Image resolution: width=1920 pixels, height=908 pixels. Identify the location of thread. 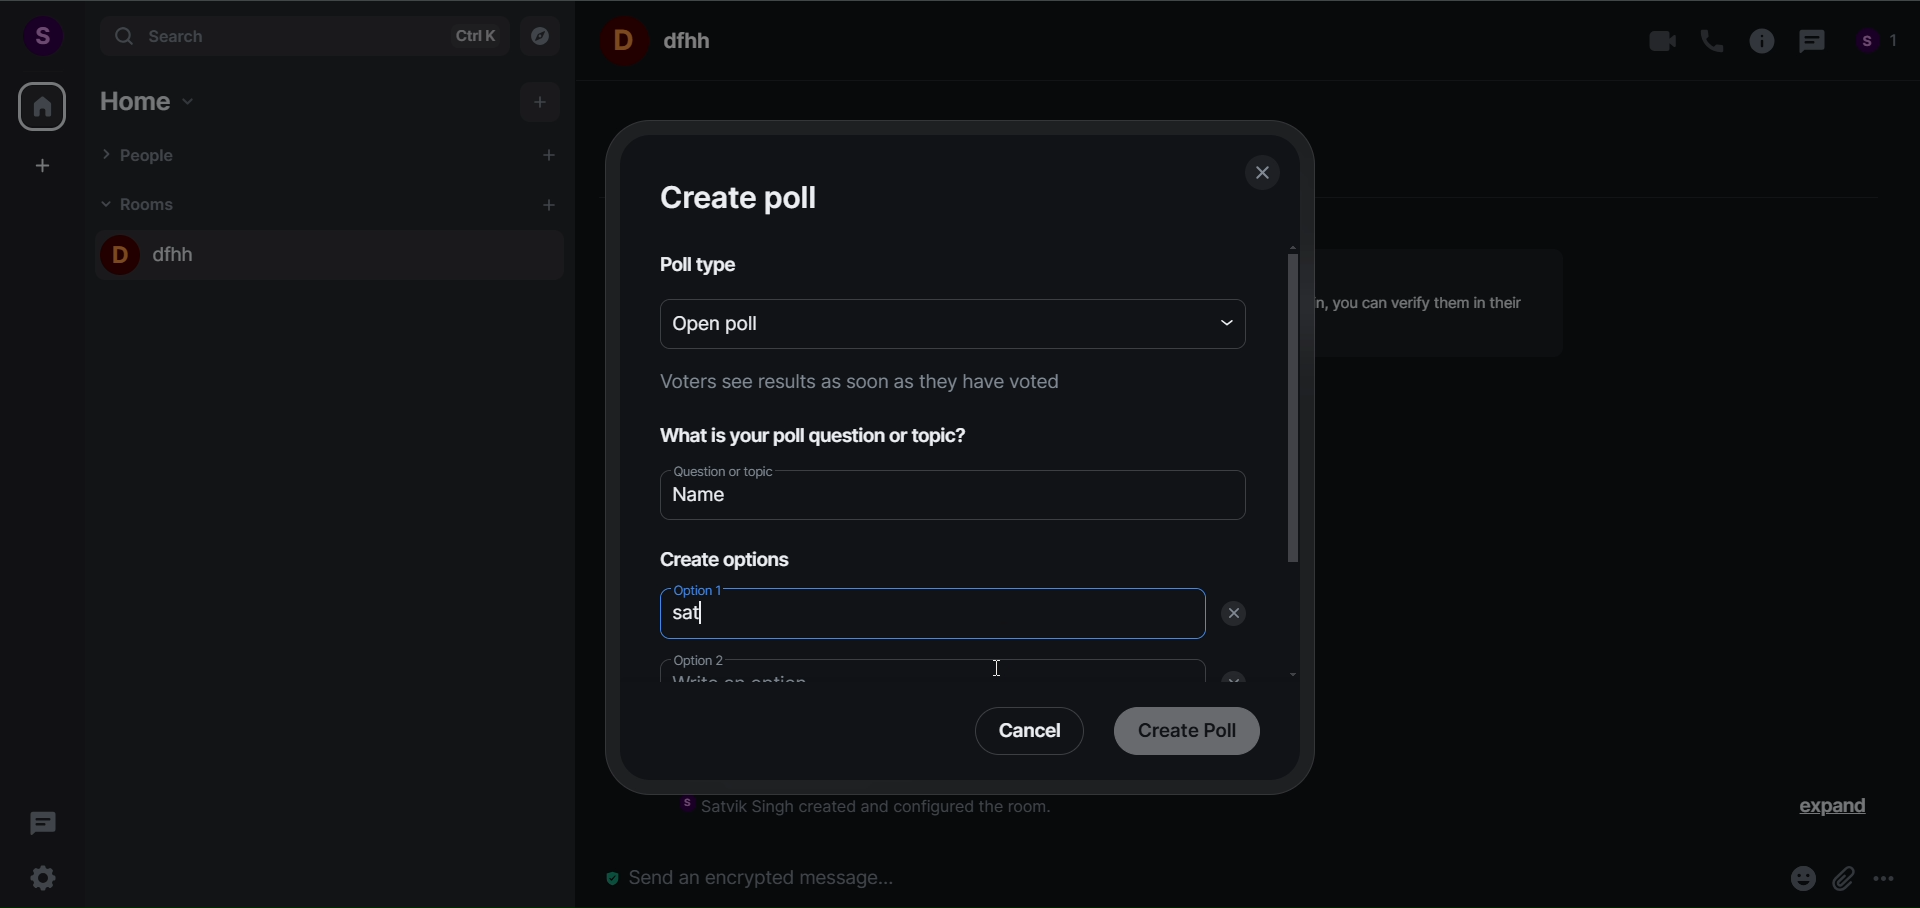
(1808, 43).